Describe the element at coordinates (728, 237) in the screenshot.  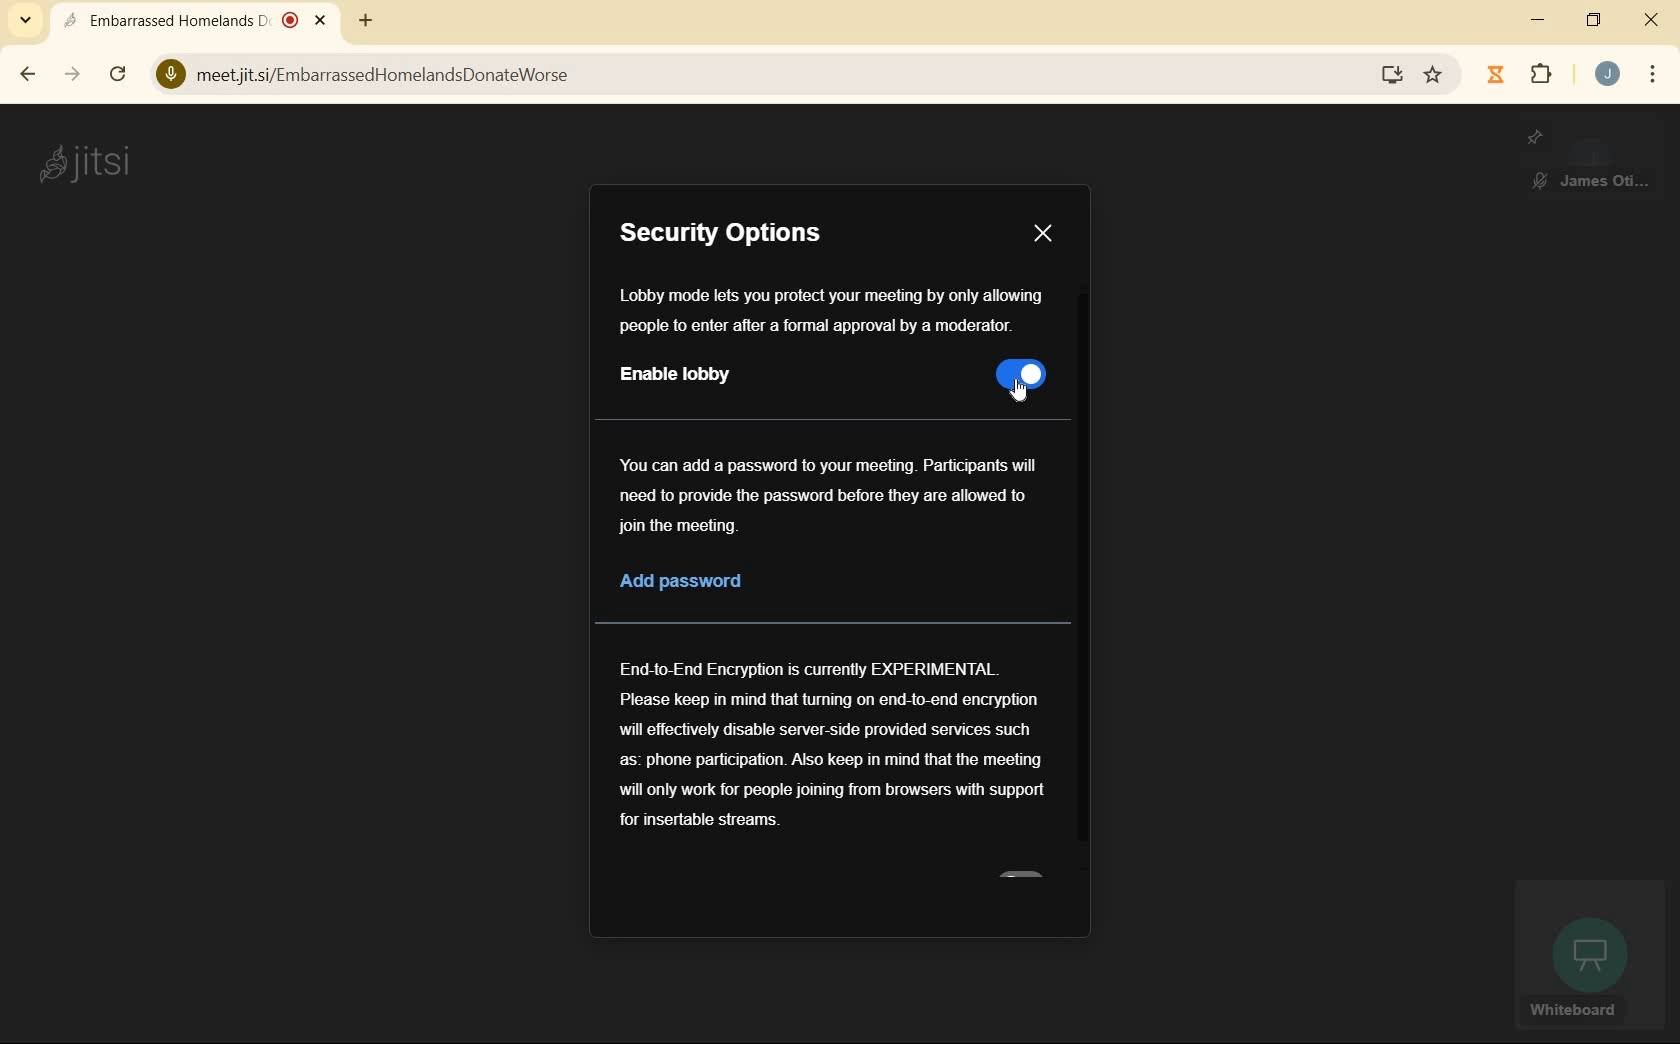
I see `SECURITY OPTIONS` at that location.